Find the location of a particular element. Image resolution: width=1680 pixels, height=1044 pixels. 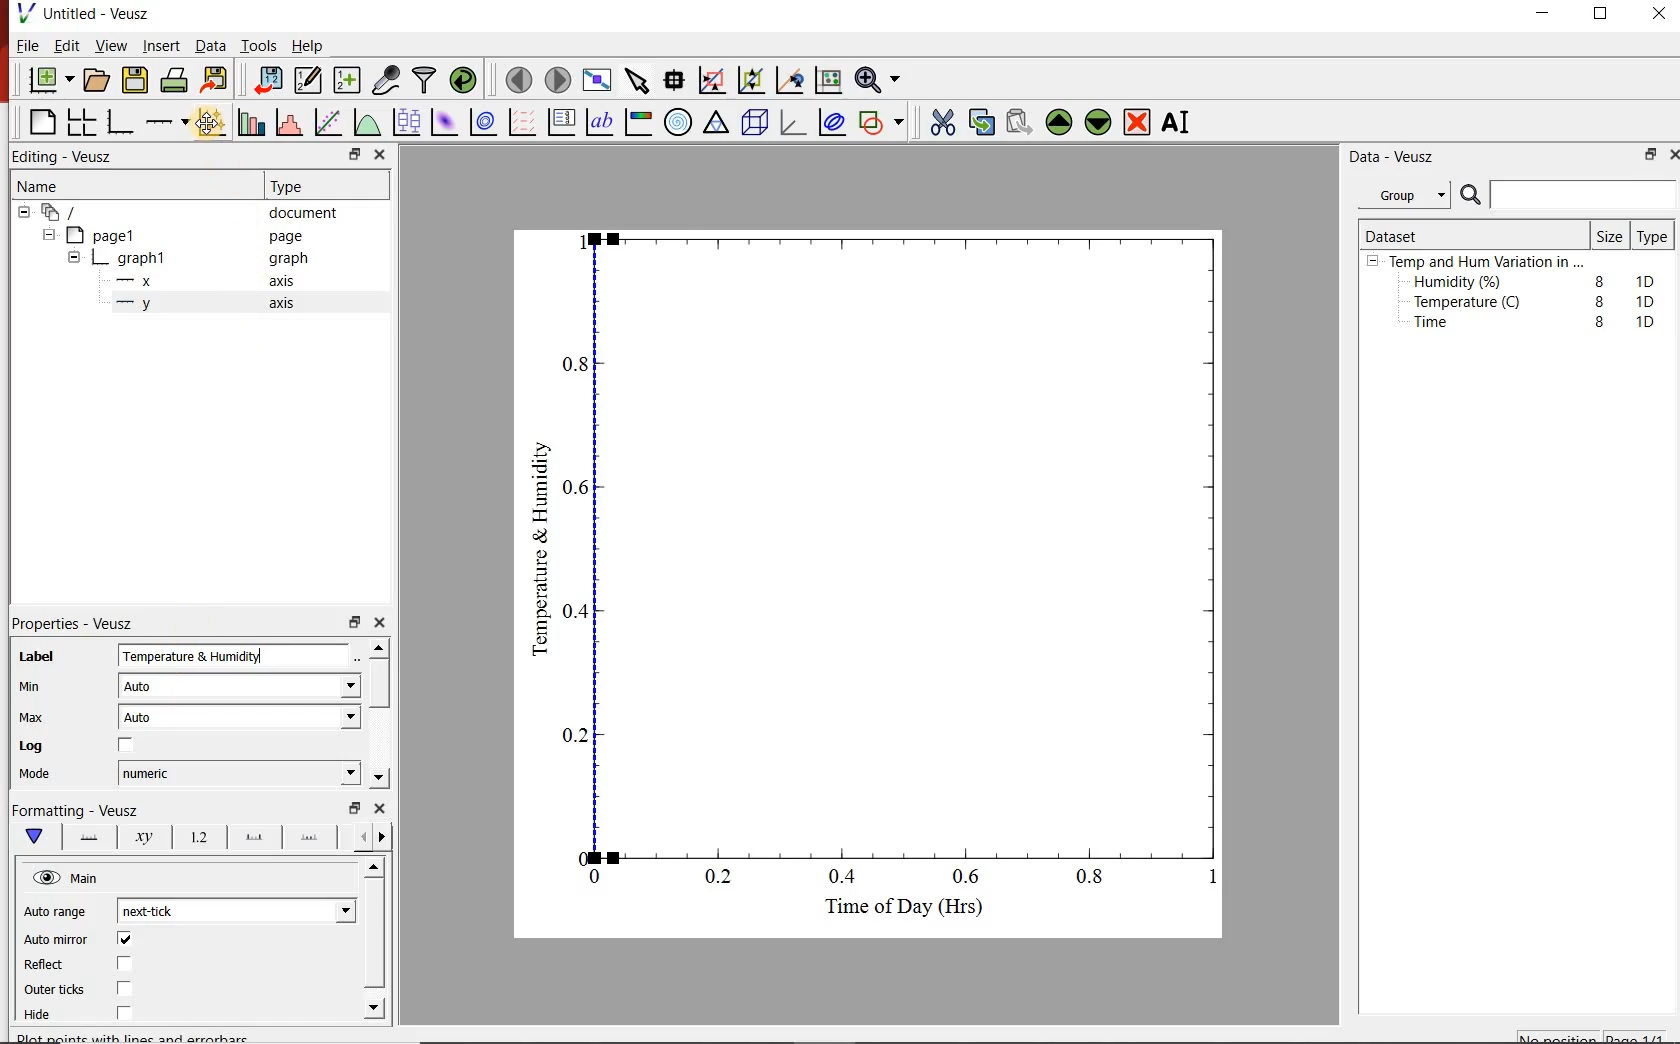

Mode is located at coordinates (50, 776).